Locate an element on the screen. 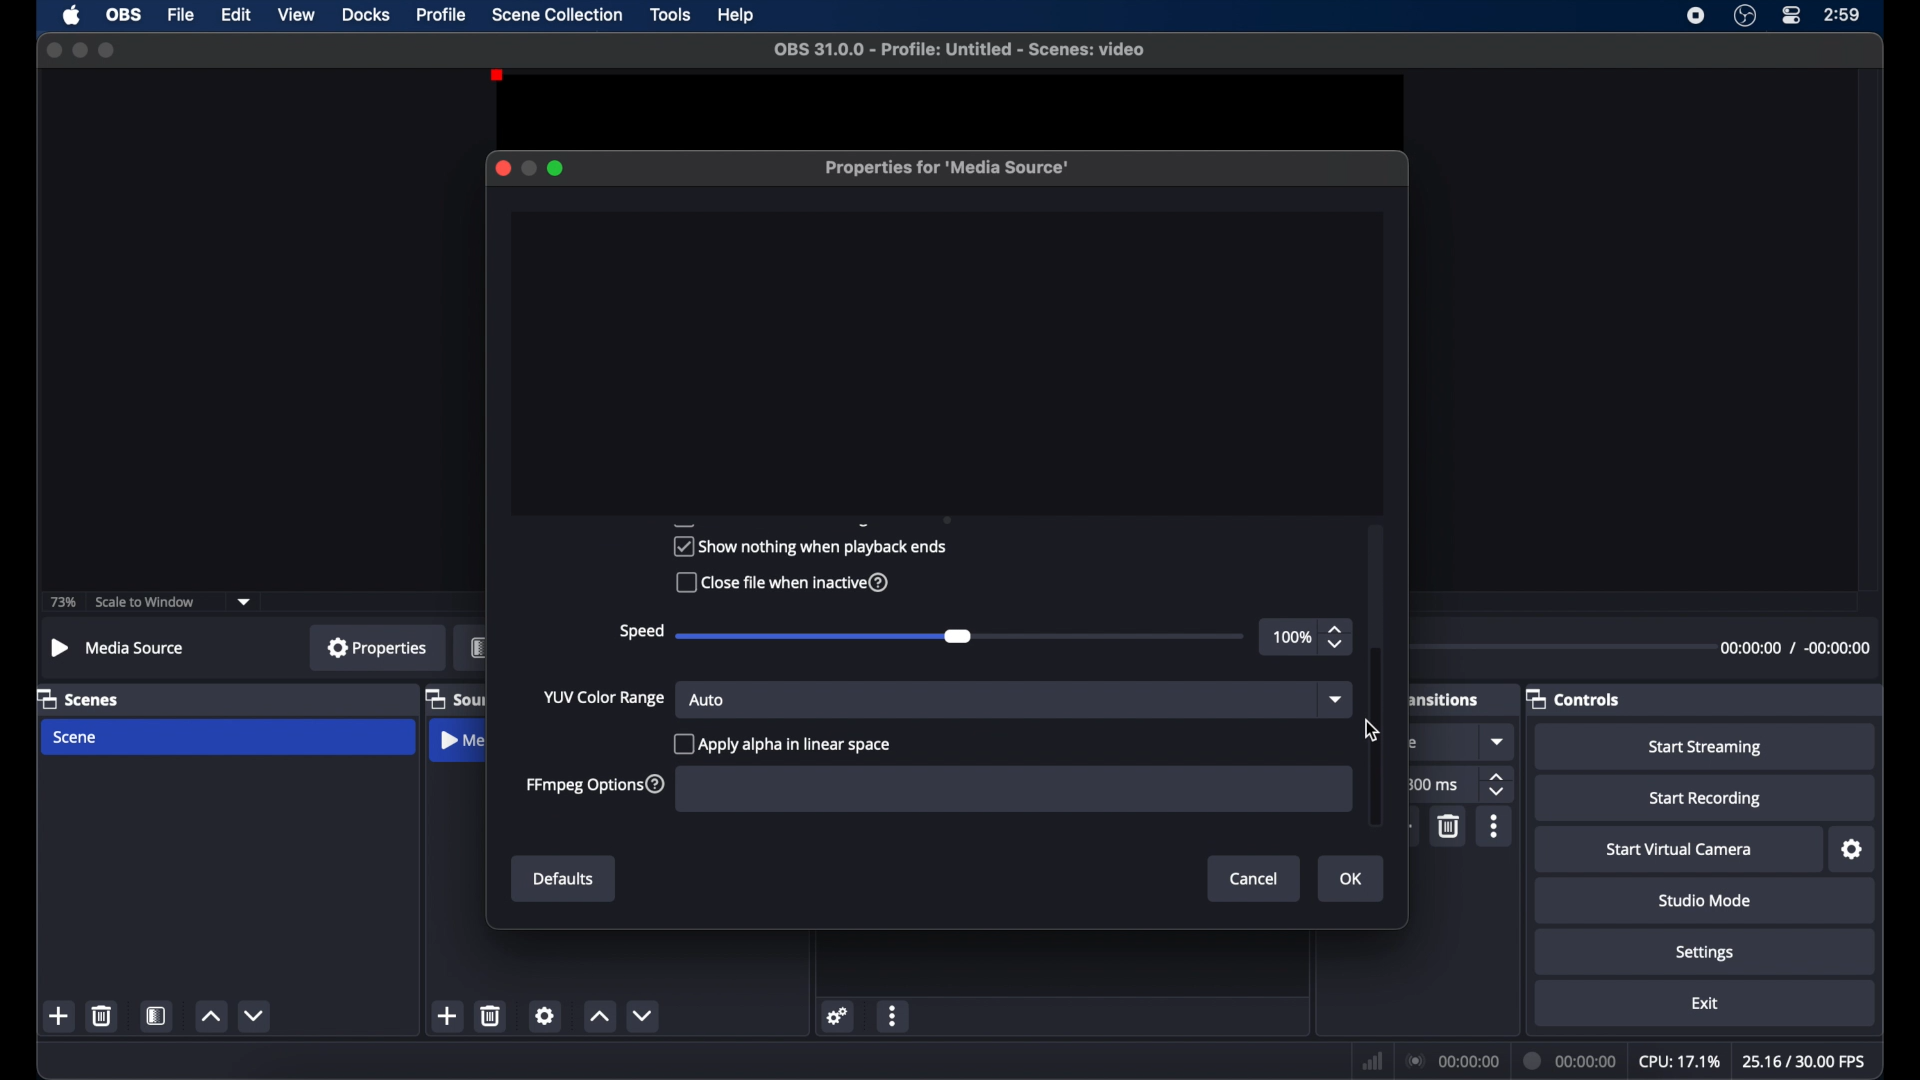  close is located at coordinates (53, 50).